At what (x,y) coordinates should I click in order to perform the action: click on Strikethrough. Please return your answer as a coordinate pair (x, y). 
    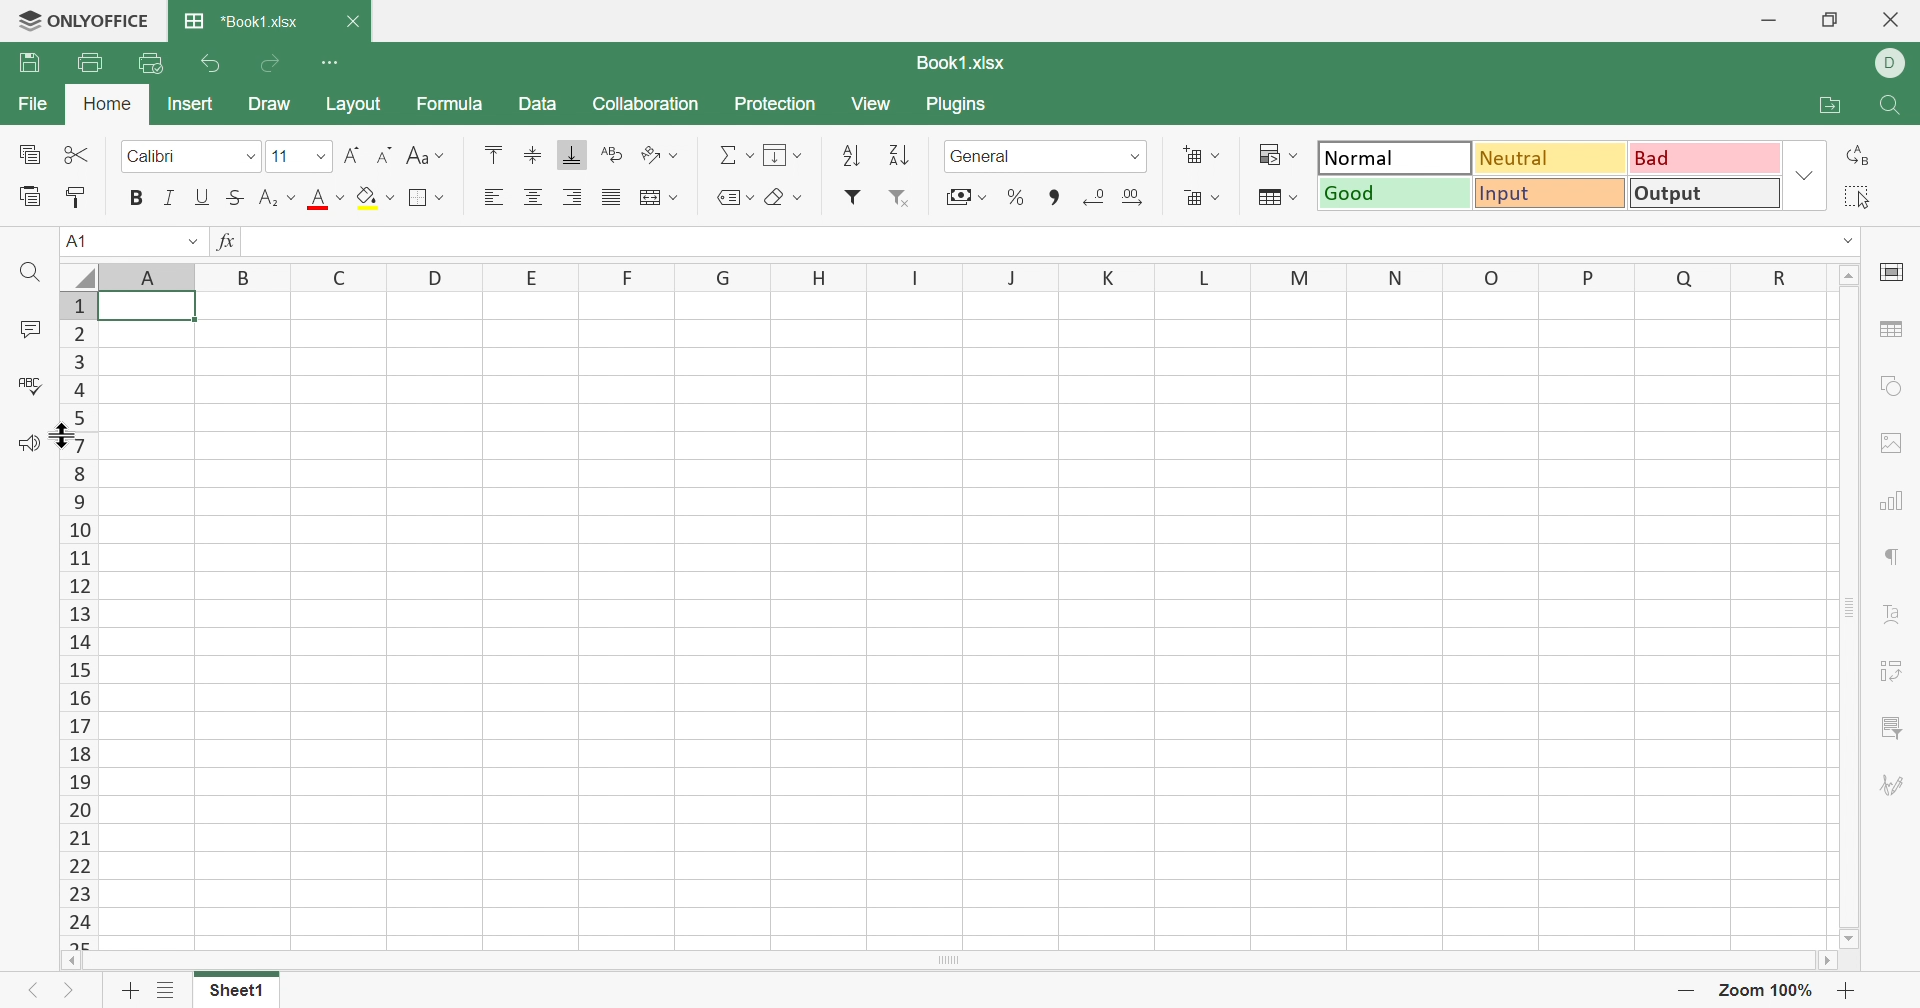
    Looking at the image, I should click on (237, 199).